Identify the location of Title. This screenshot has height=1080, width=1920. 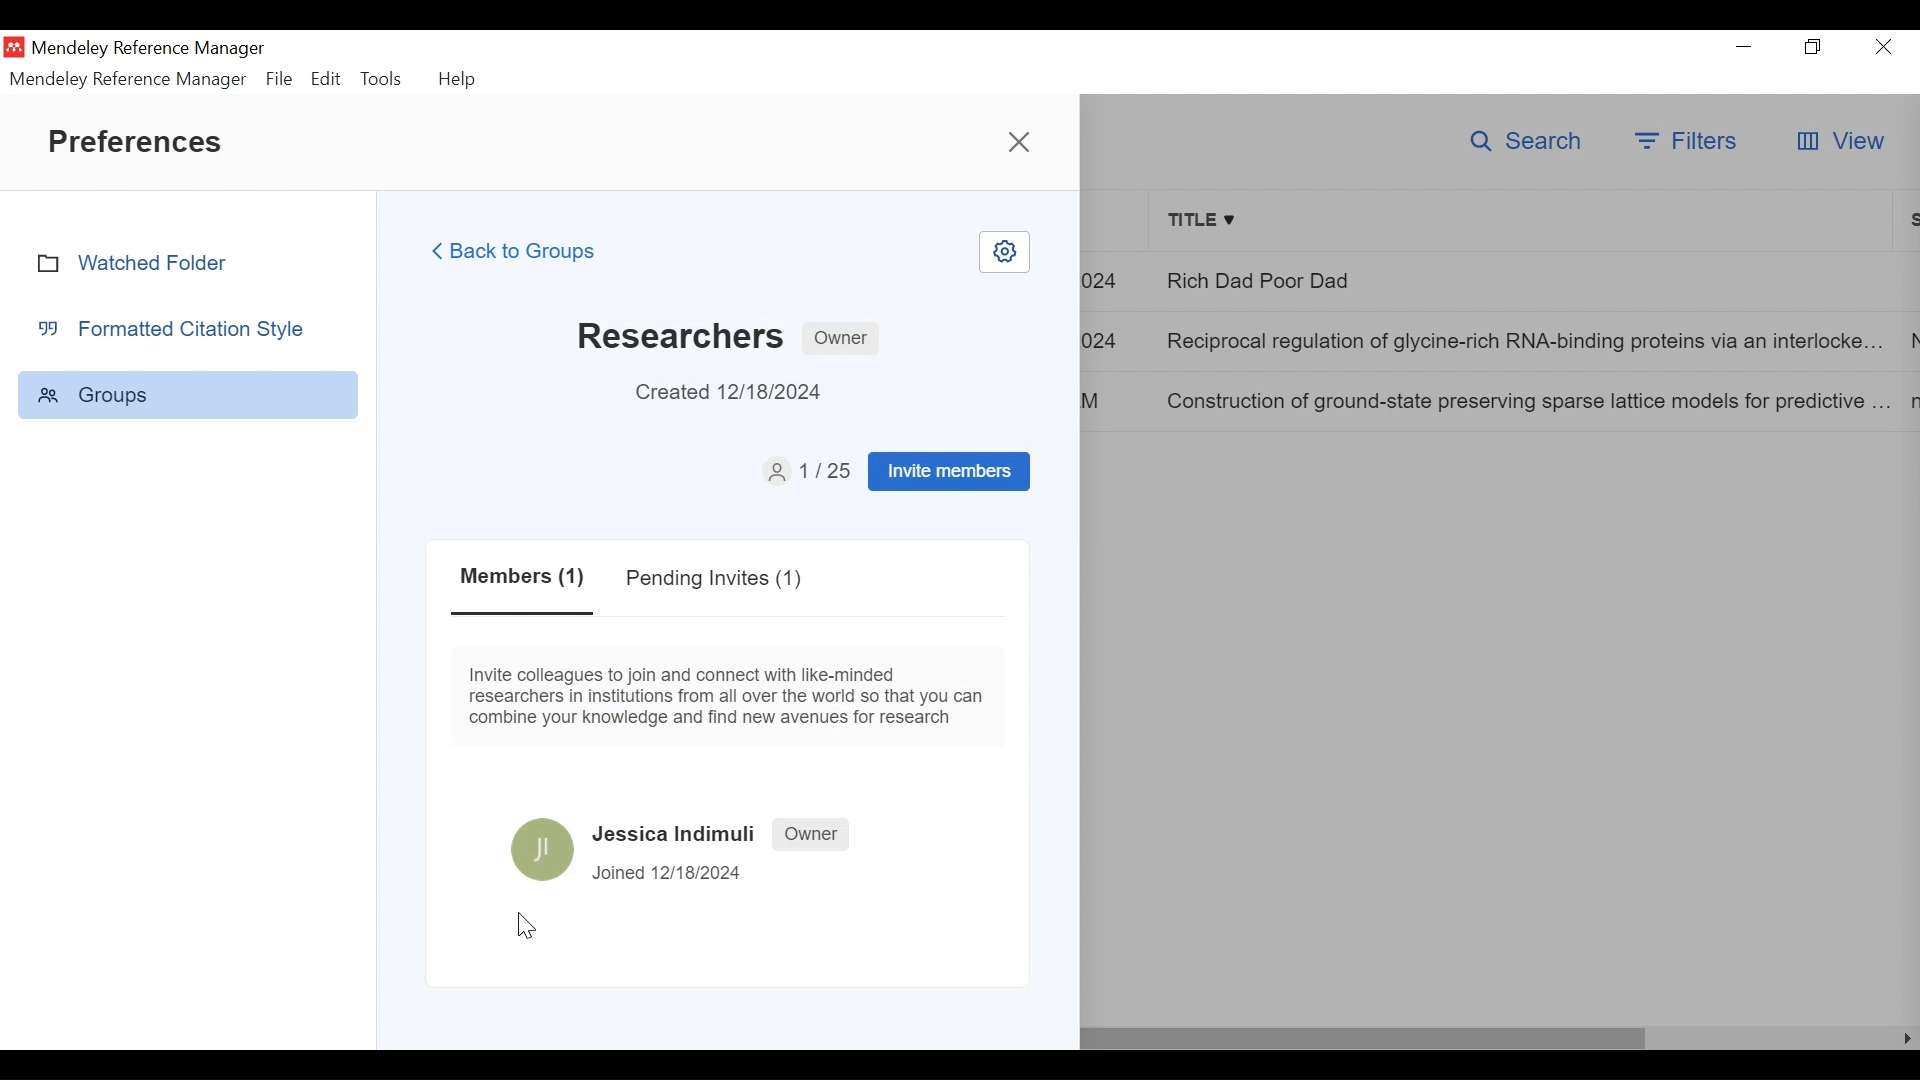
(1525, 222).